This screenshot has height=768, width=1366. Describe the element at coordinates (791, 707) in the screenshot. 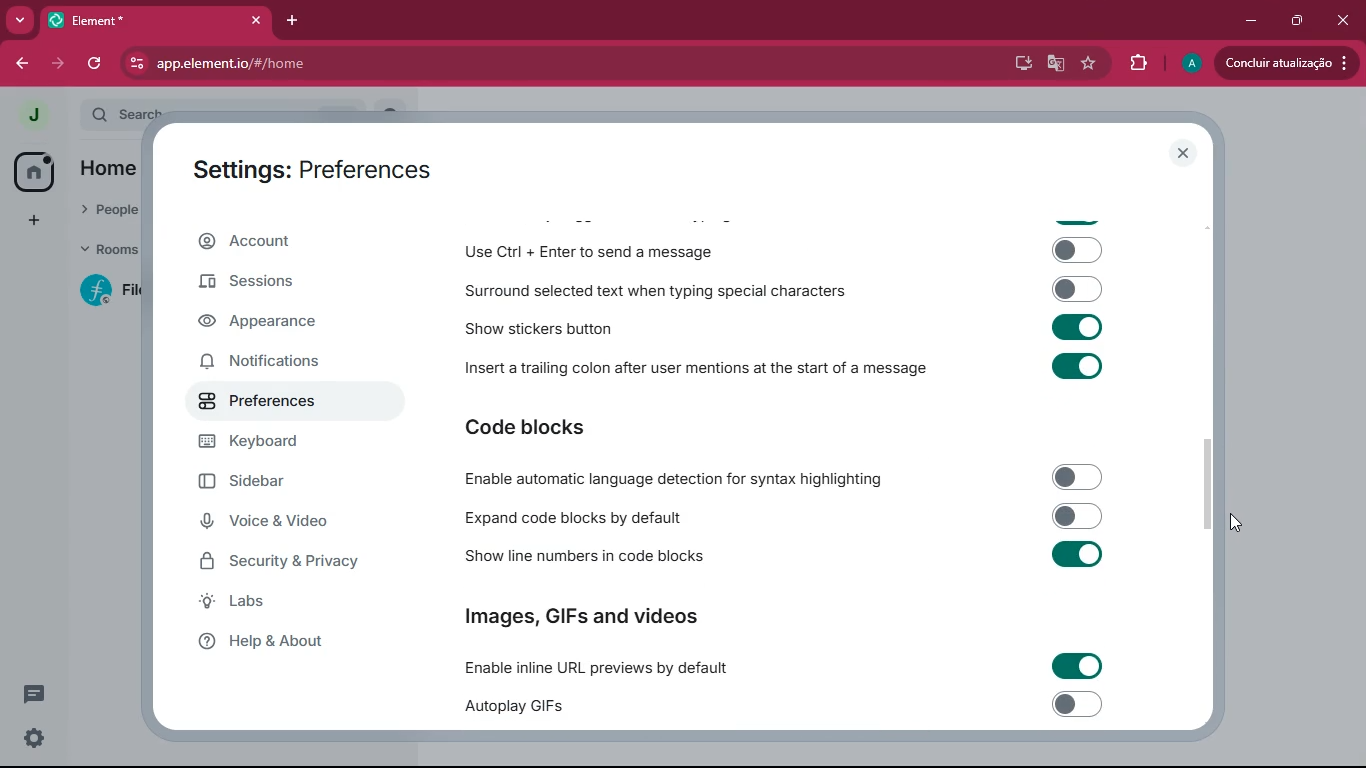

I see `Autoplay GIFs` at that location.